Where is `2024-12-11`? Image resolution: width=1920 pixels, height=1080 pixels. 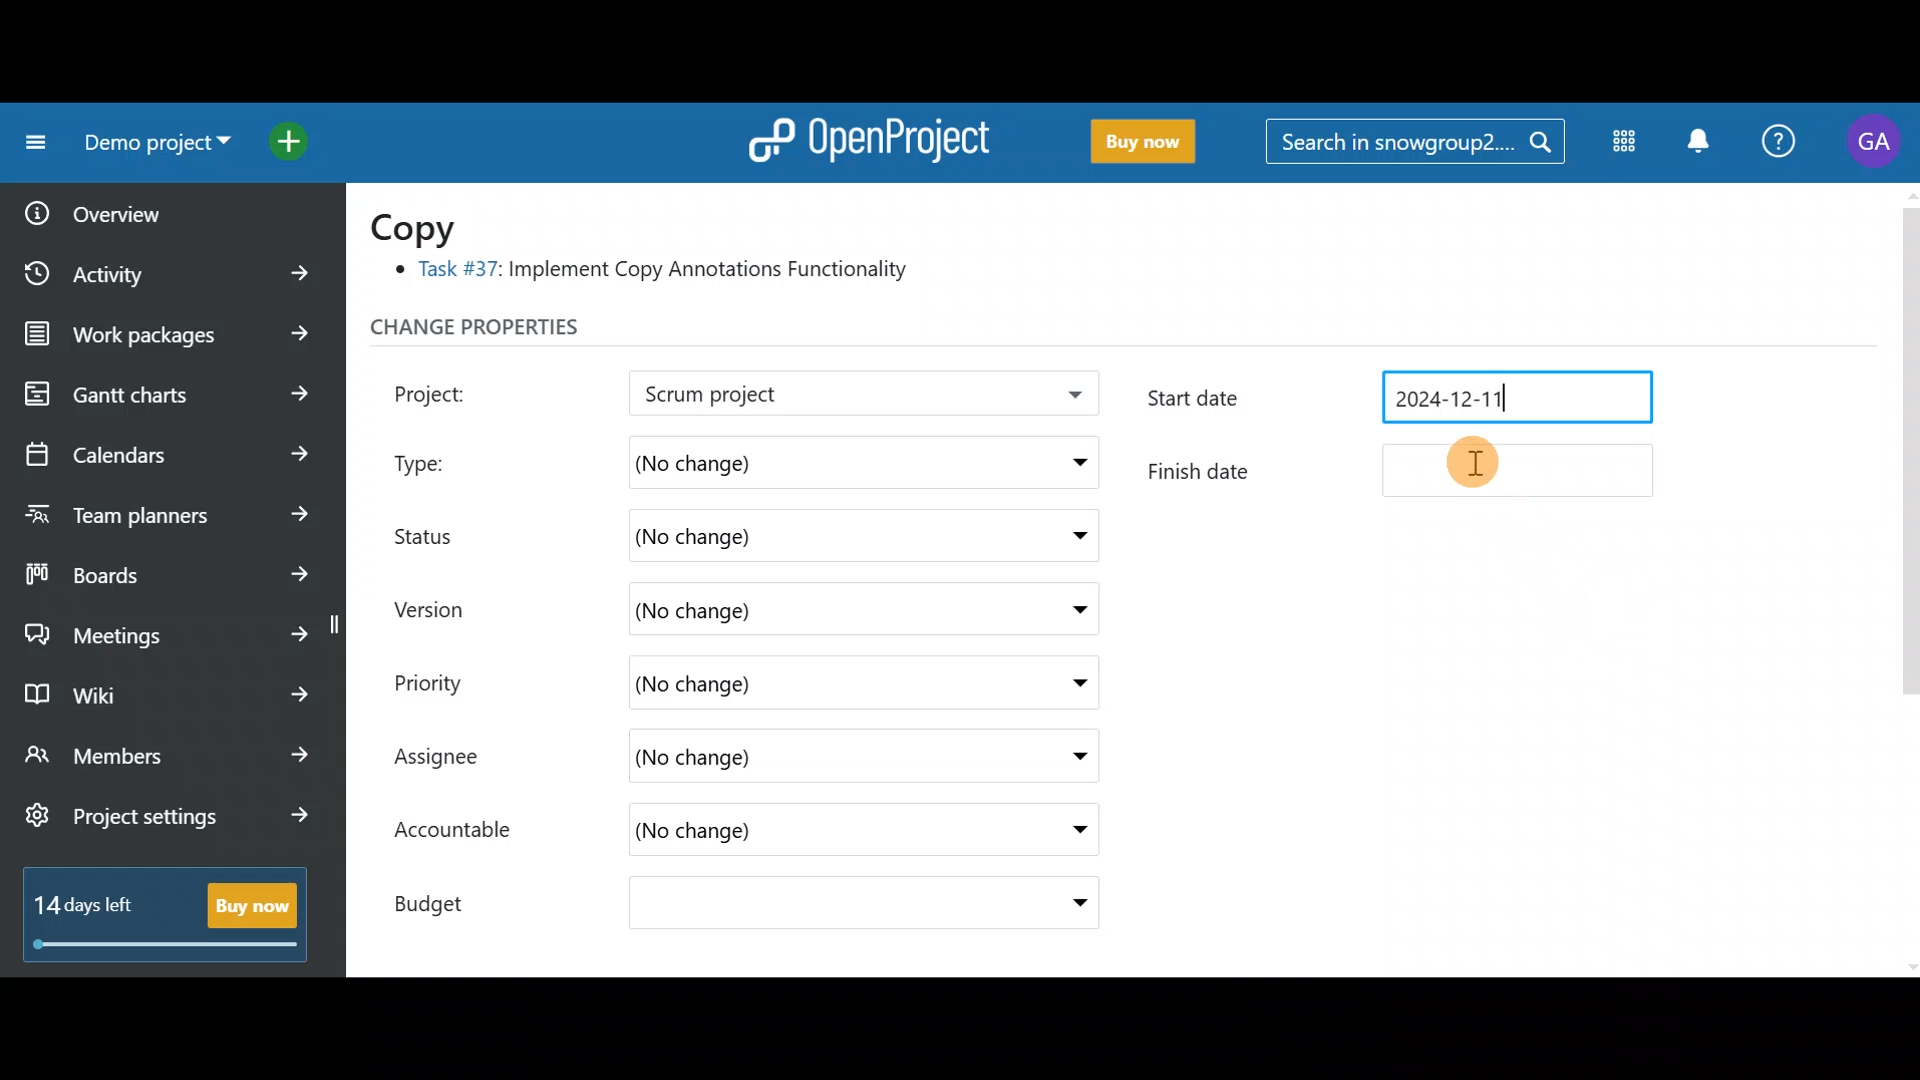
2024-12-11 is located at coordinates (1507, 394).